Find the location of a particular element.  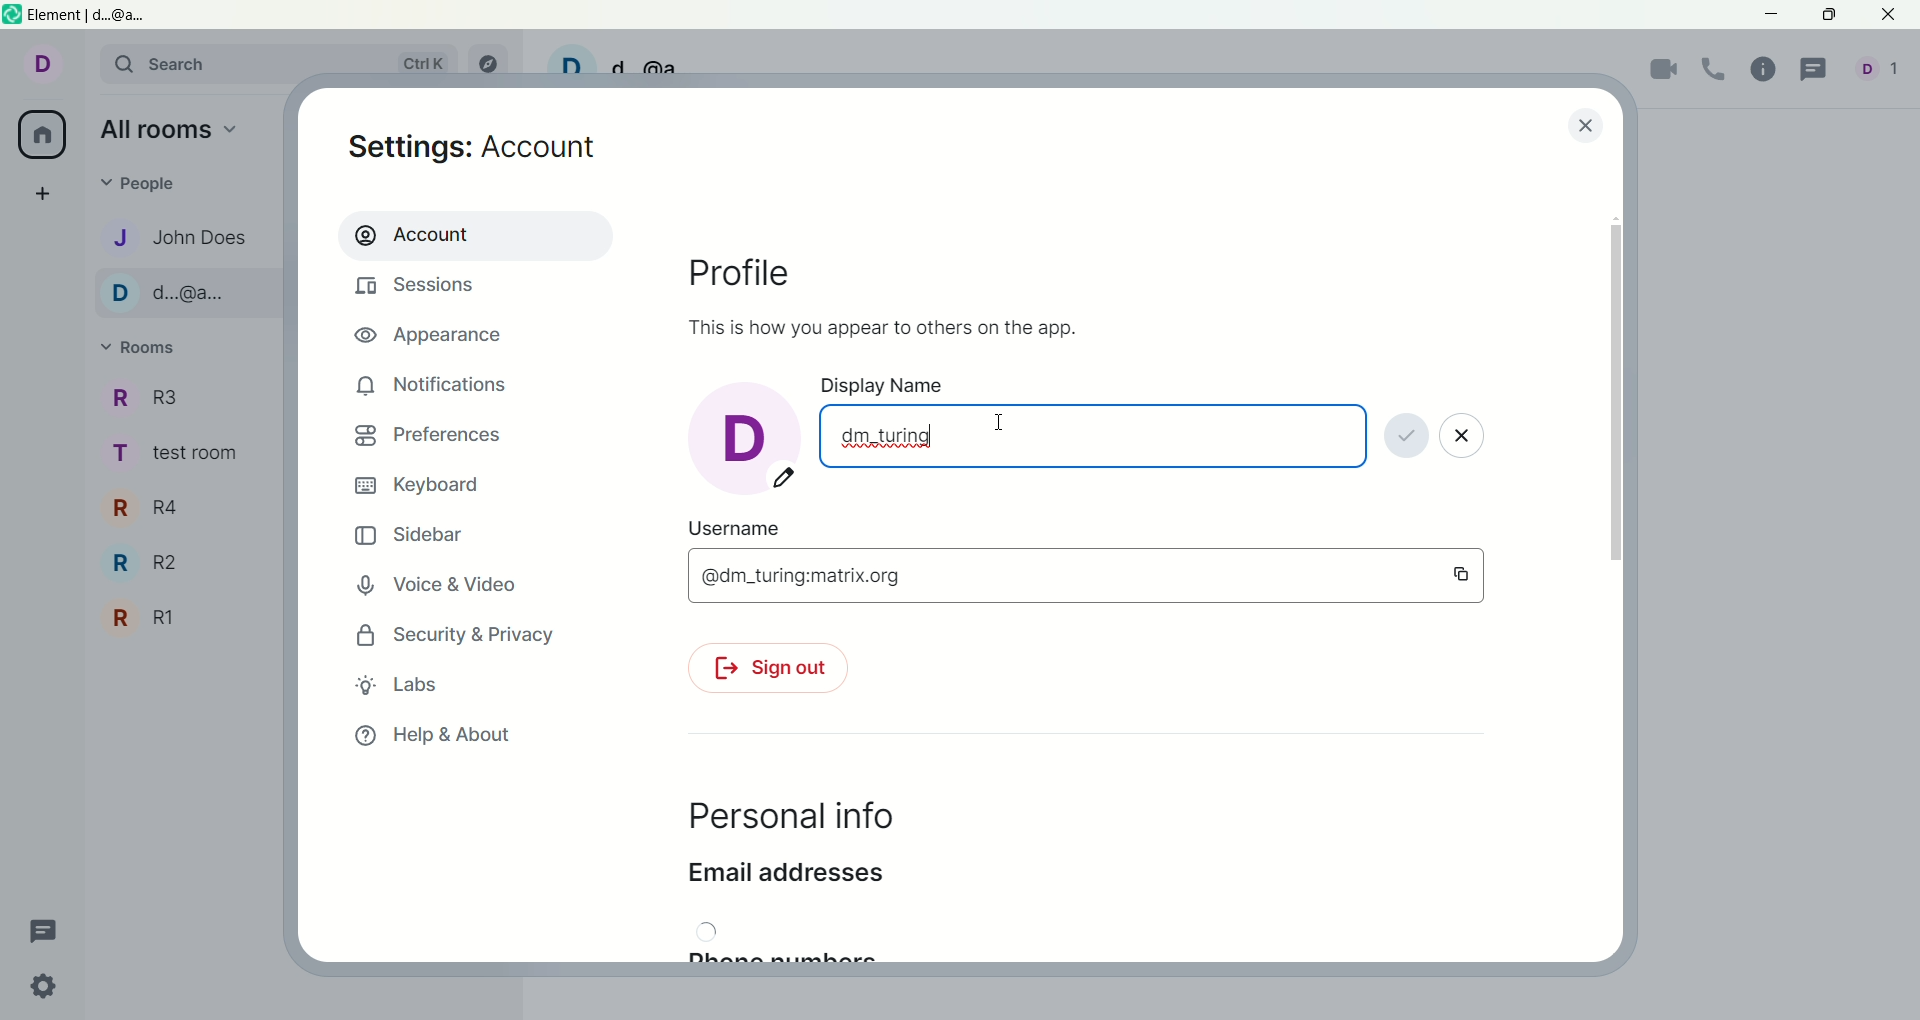

profile is located at coordinates (757, 273).